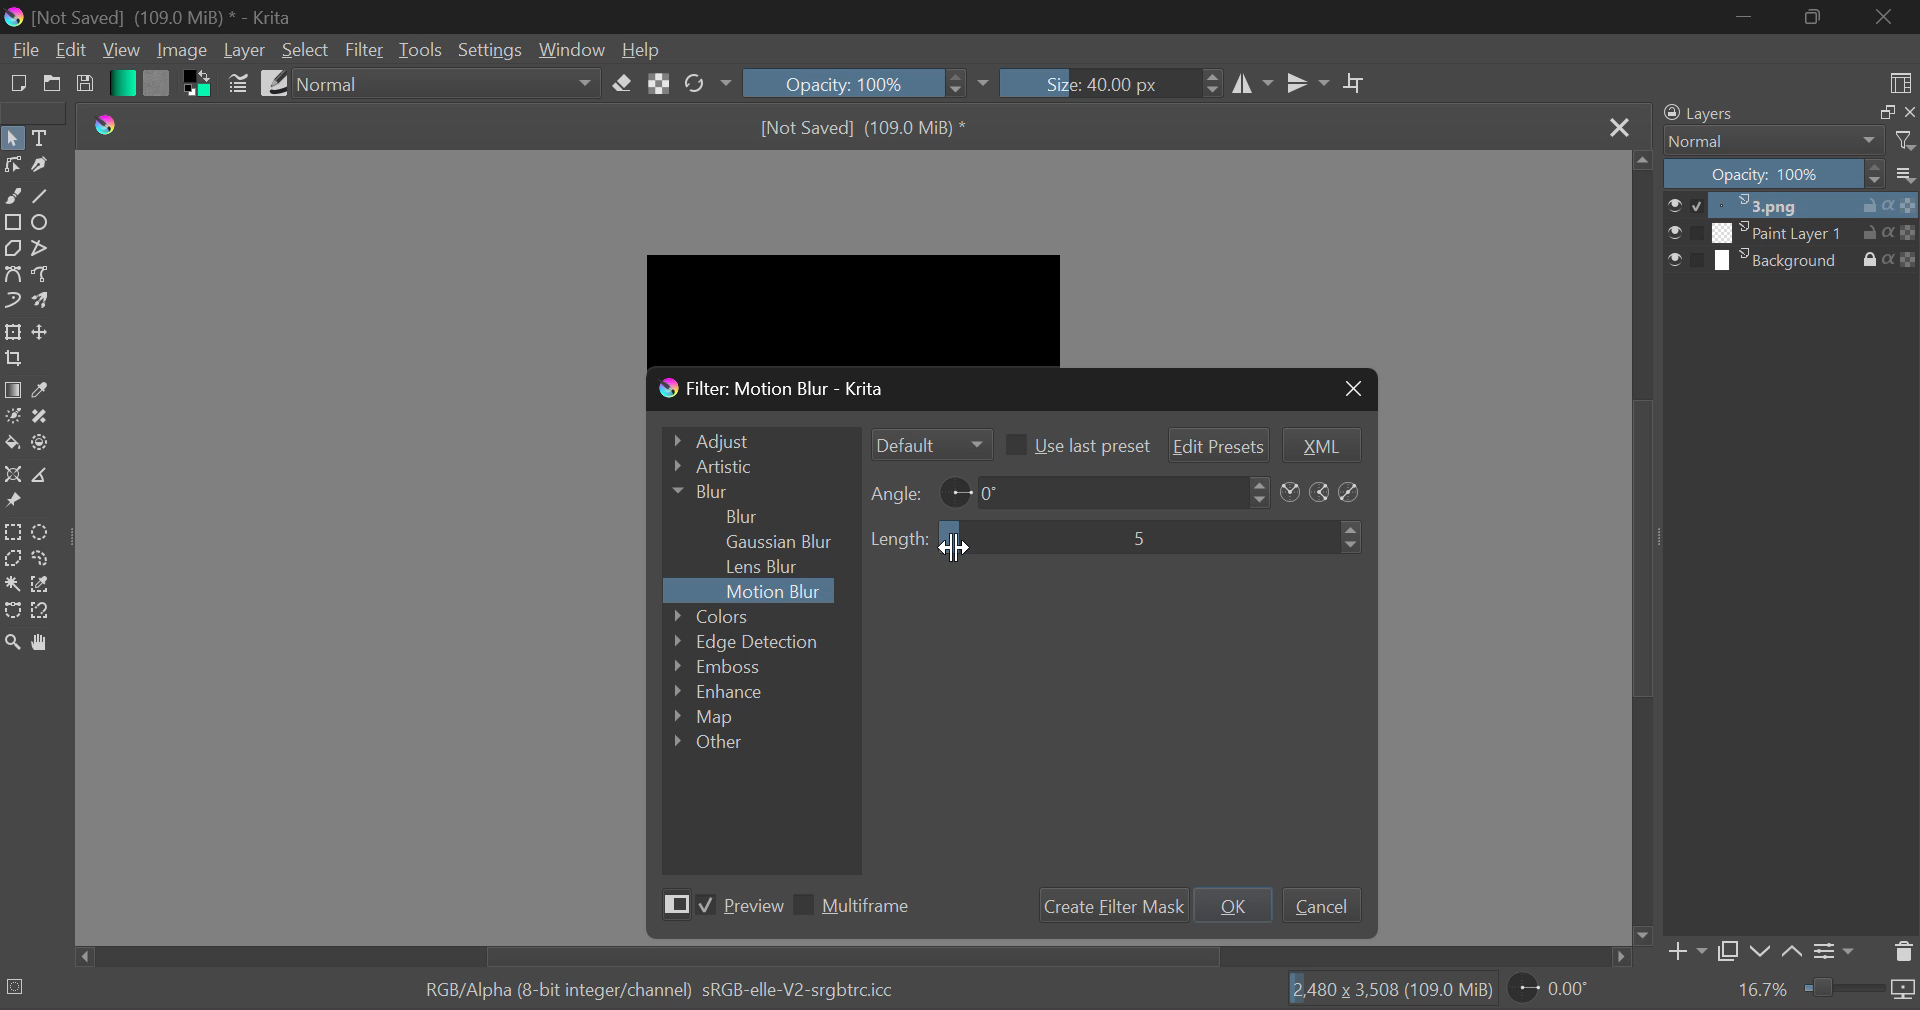 The image size is (1920, 1010). I want to click on Settings, so click(488, 48).